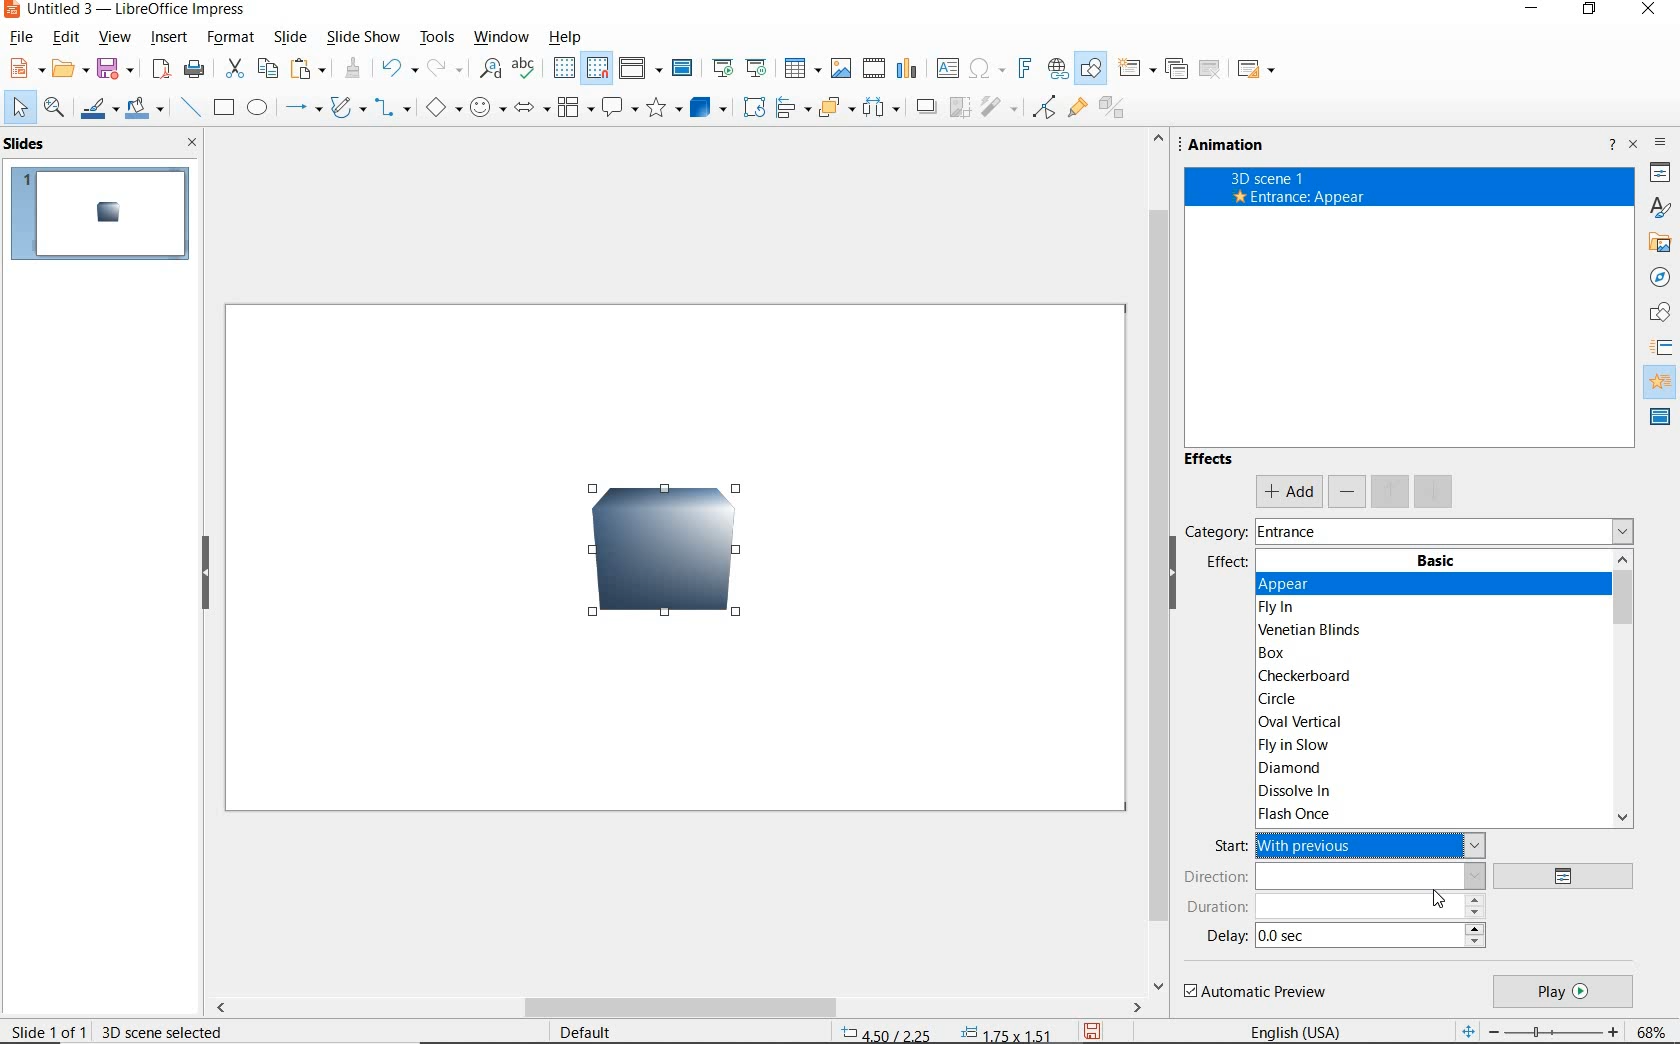 Image resolution: width=1680 pixels, height=1044 pixels. What do you see at coordinates (97, 110) in the screenshot?
I see `line color` at bounding box center [97, 110].